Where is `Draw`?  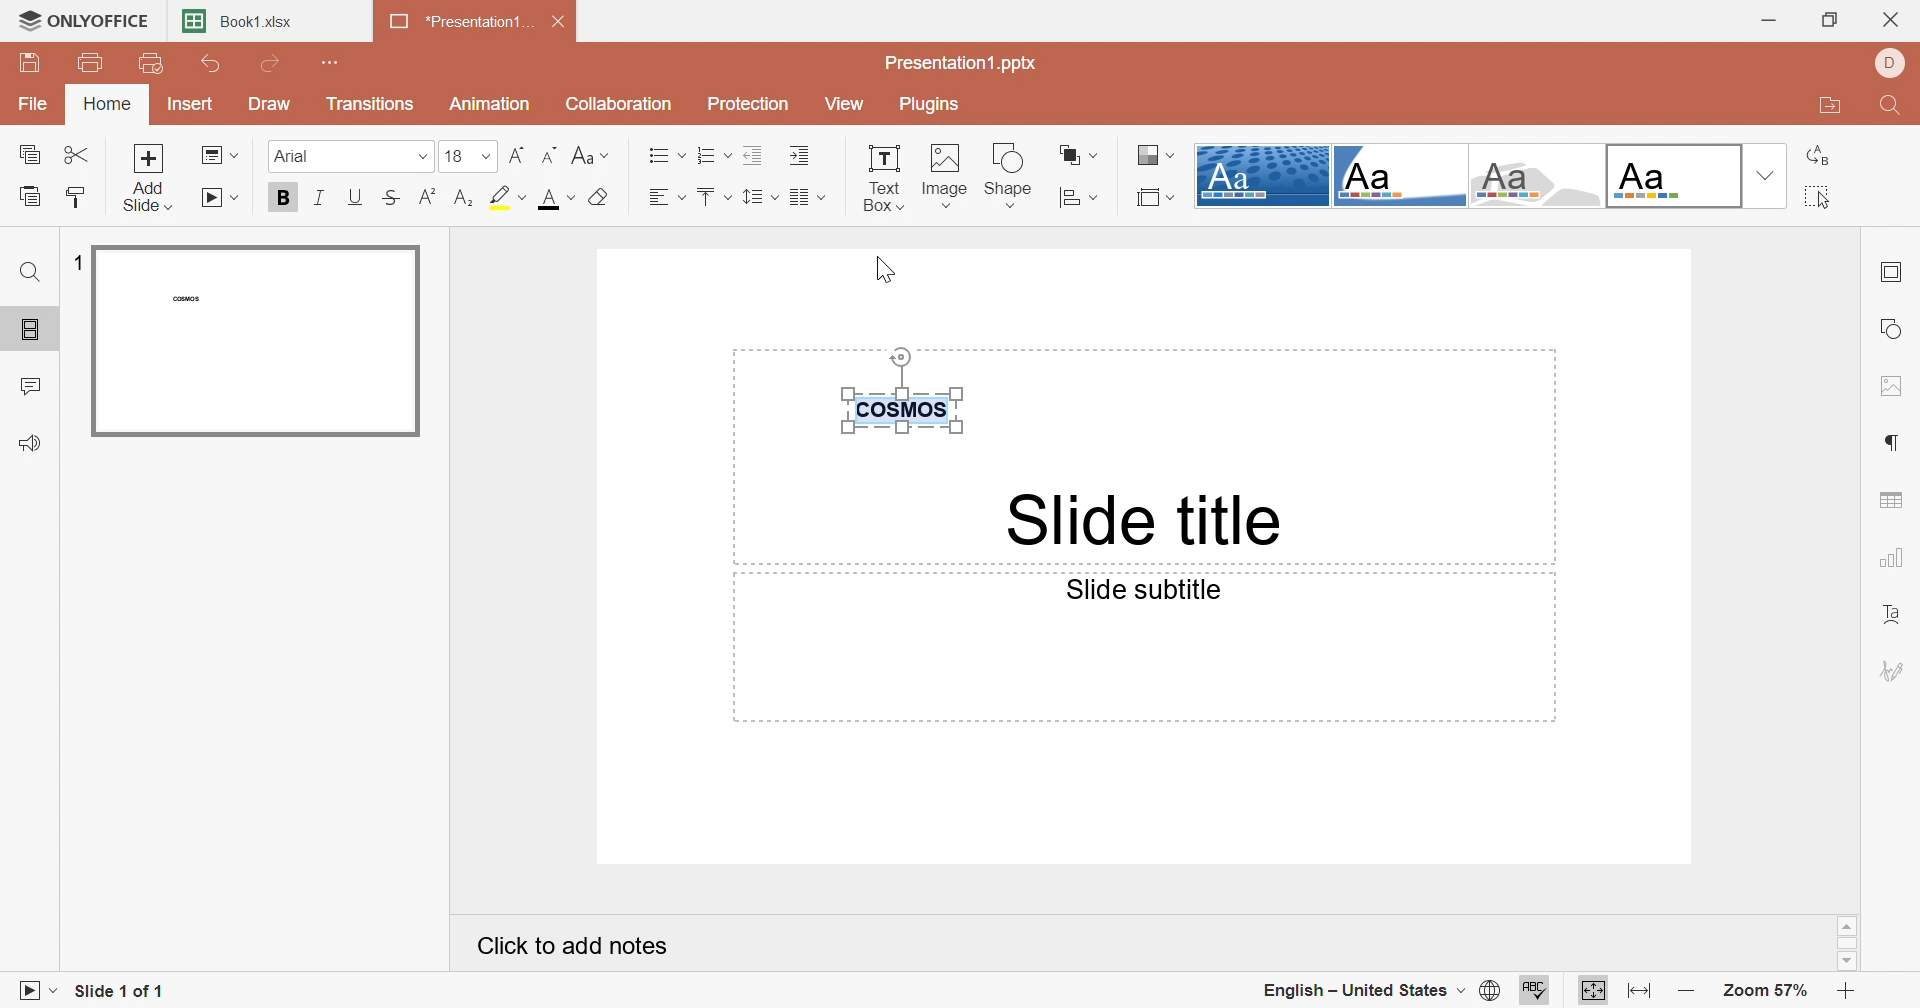
Draw is located at coordinates (269, 104).